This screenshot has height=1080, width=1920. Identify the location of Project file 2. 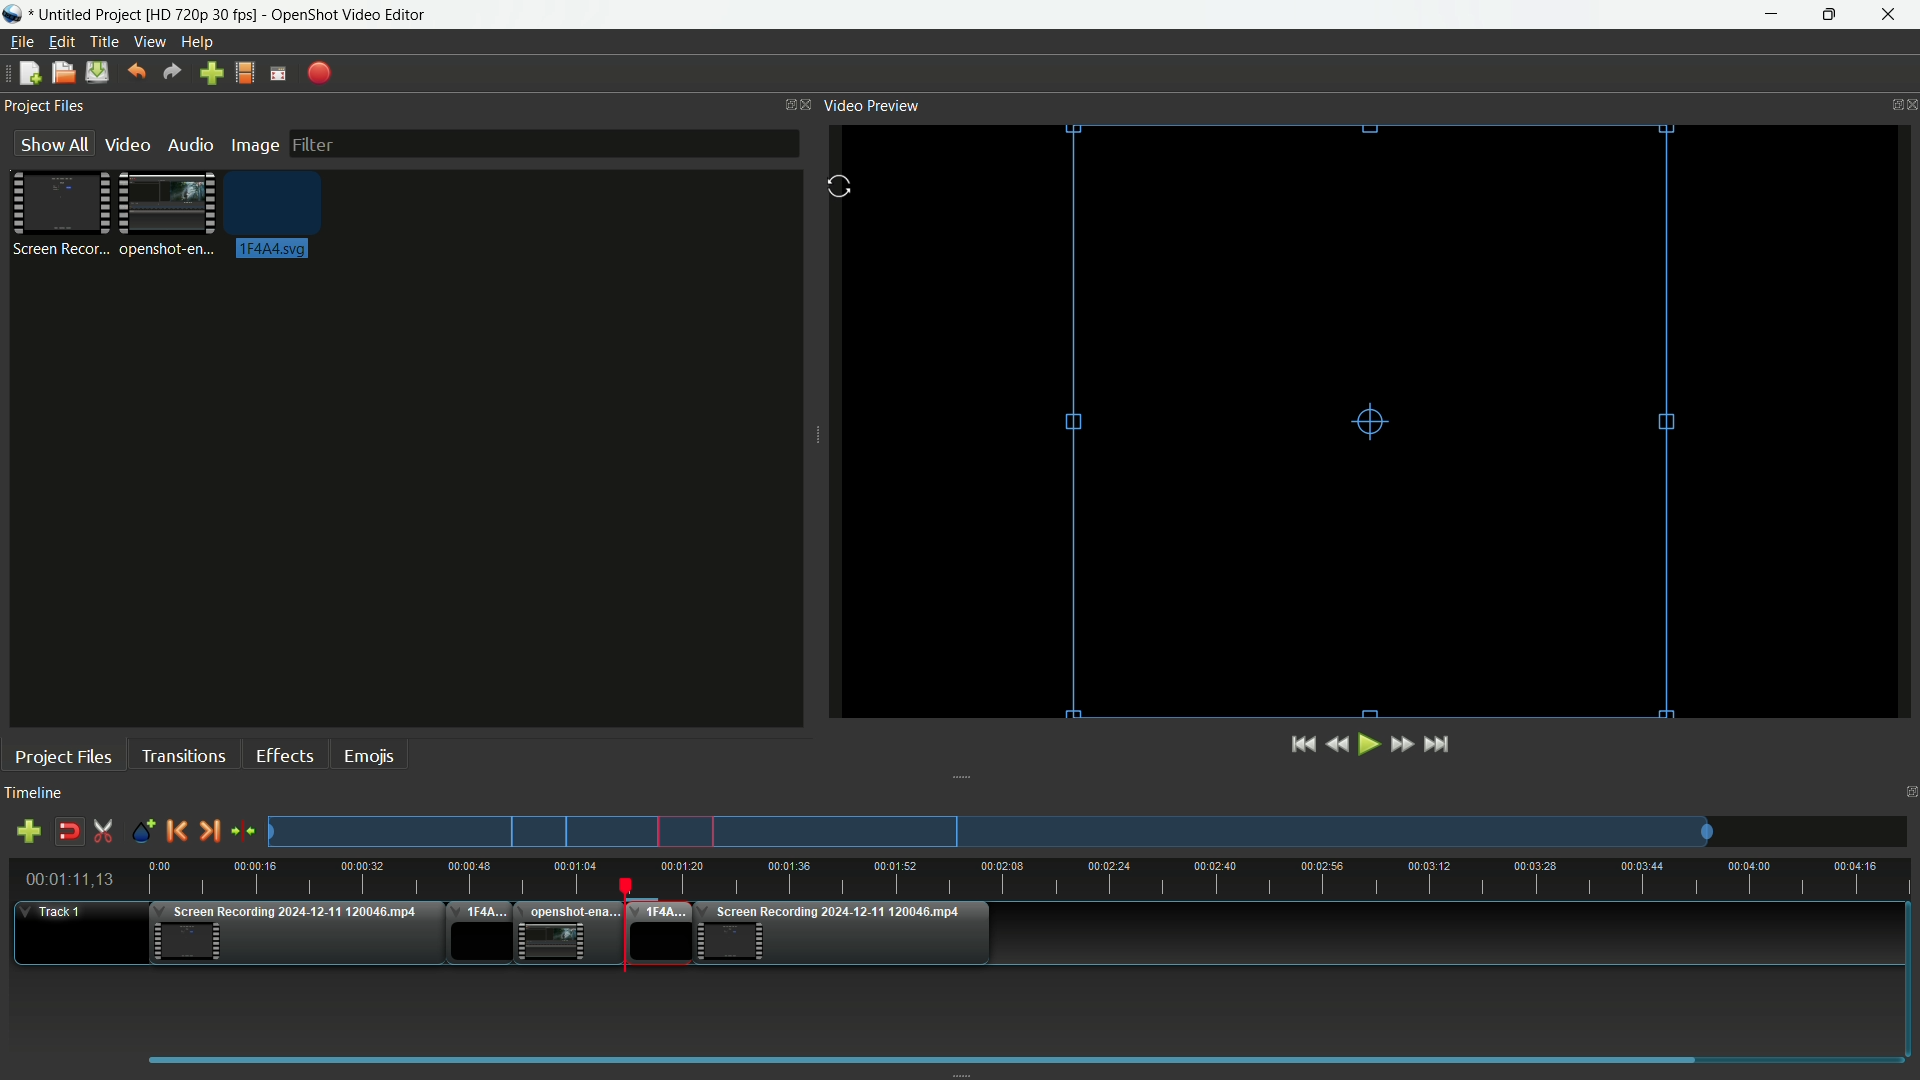
(164, 212).